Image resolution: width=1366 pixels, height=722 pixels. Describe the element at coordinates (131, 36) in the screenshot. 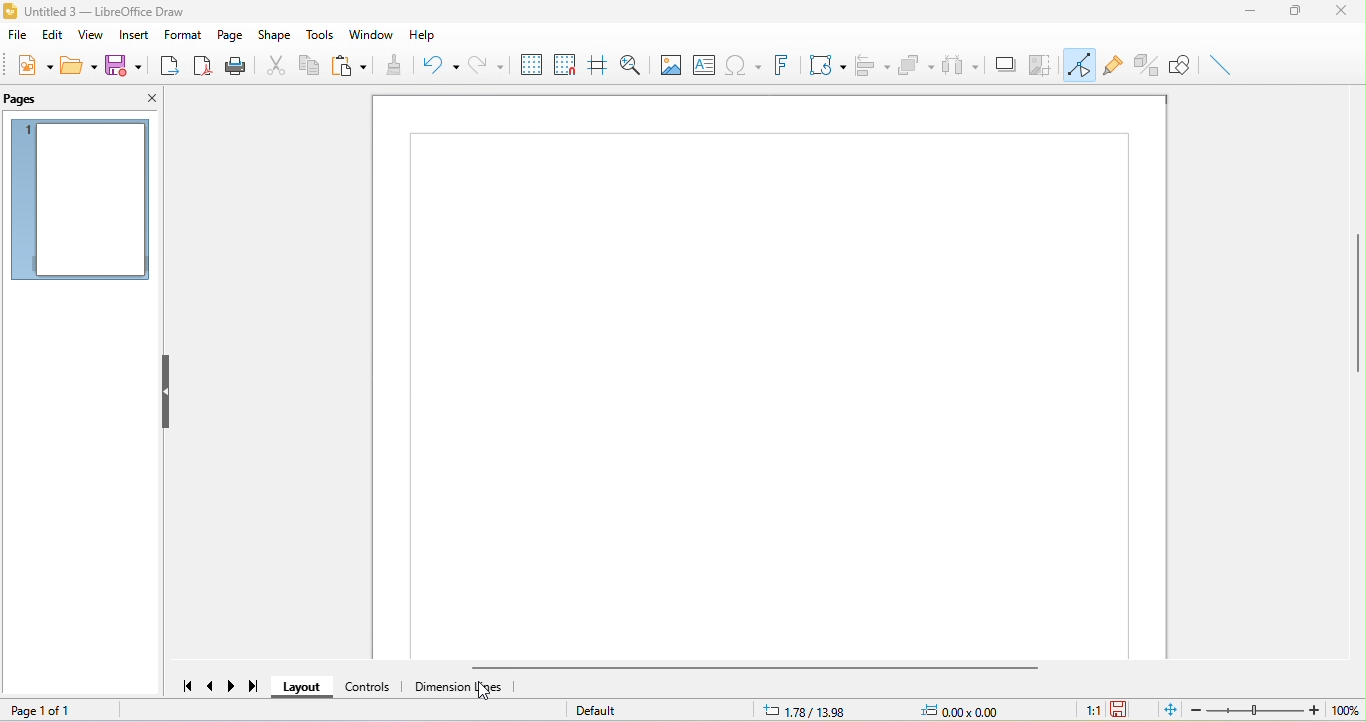

I see `insert` at that location.